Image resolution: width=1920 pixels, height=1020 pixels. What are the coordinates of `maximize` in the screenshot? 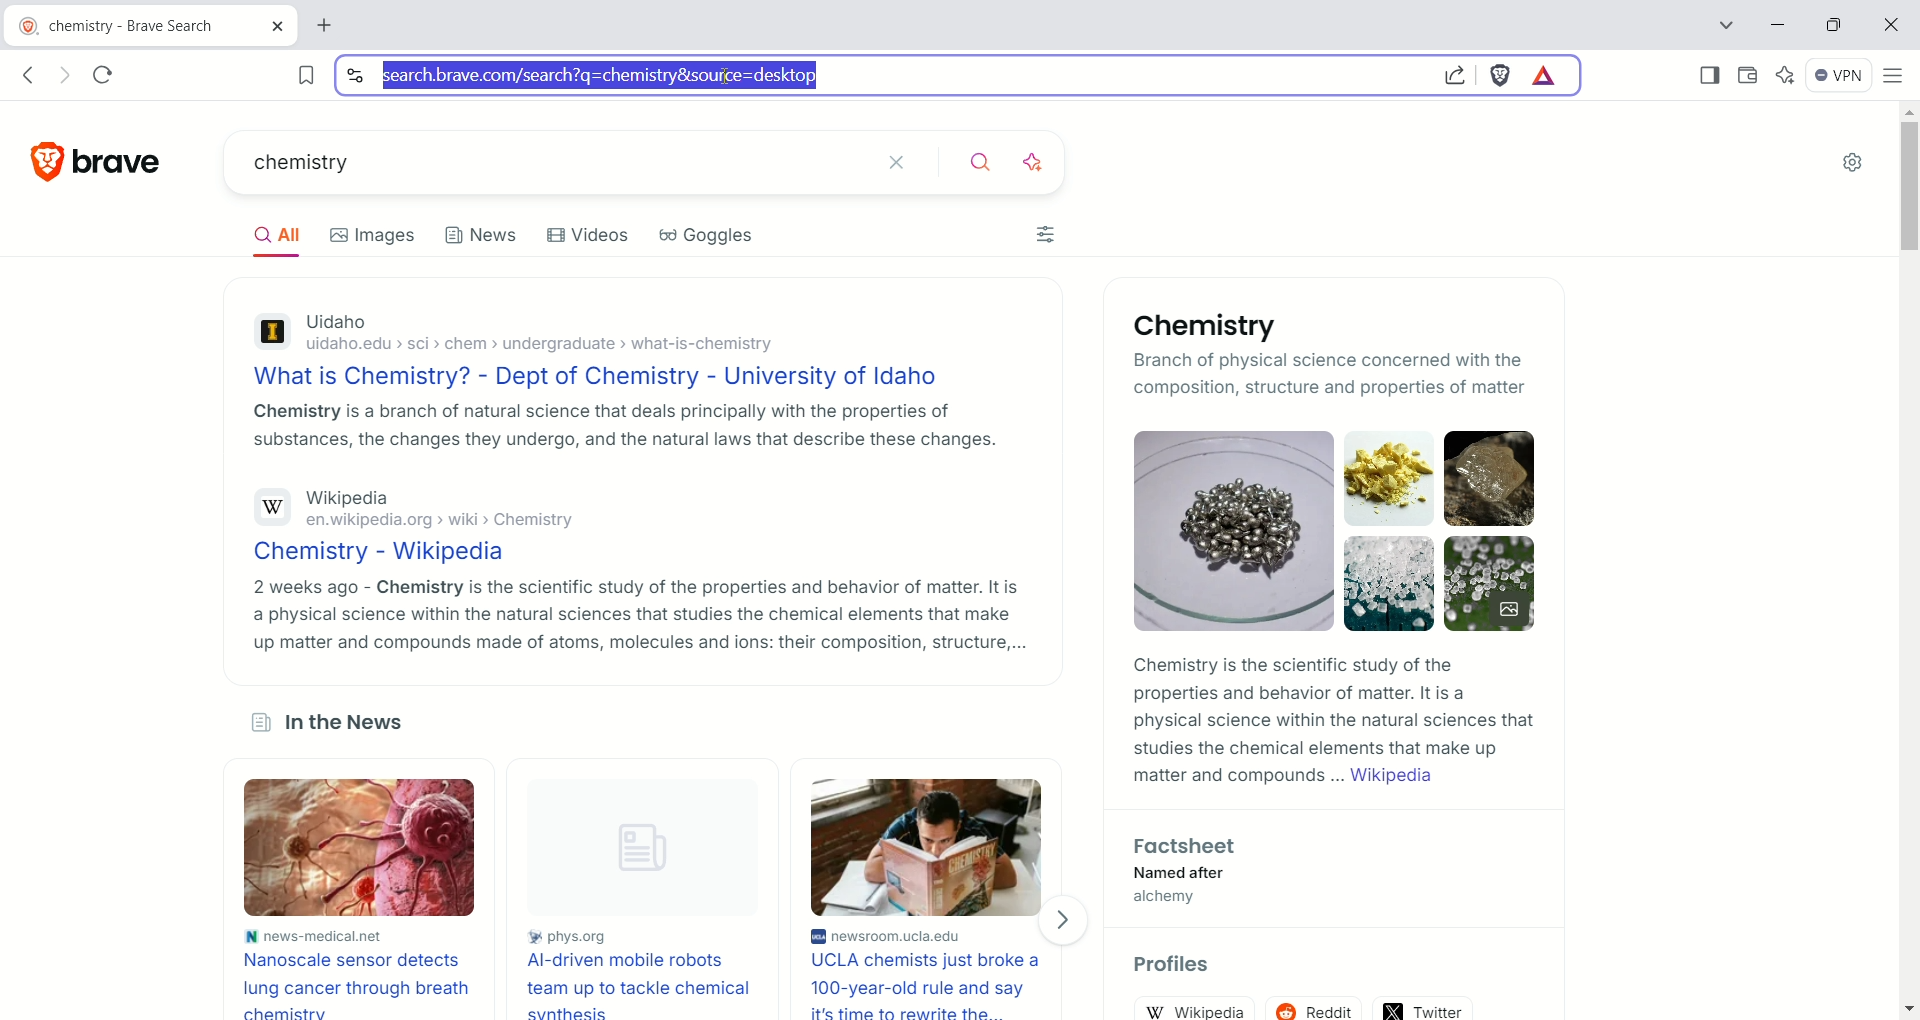 It's located at (1834, 26).